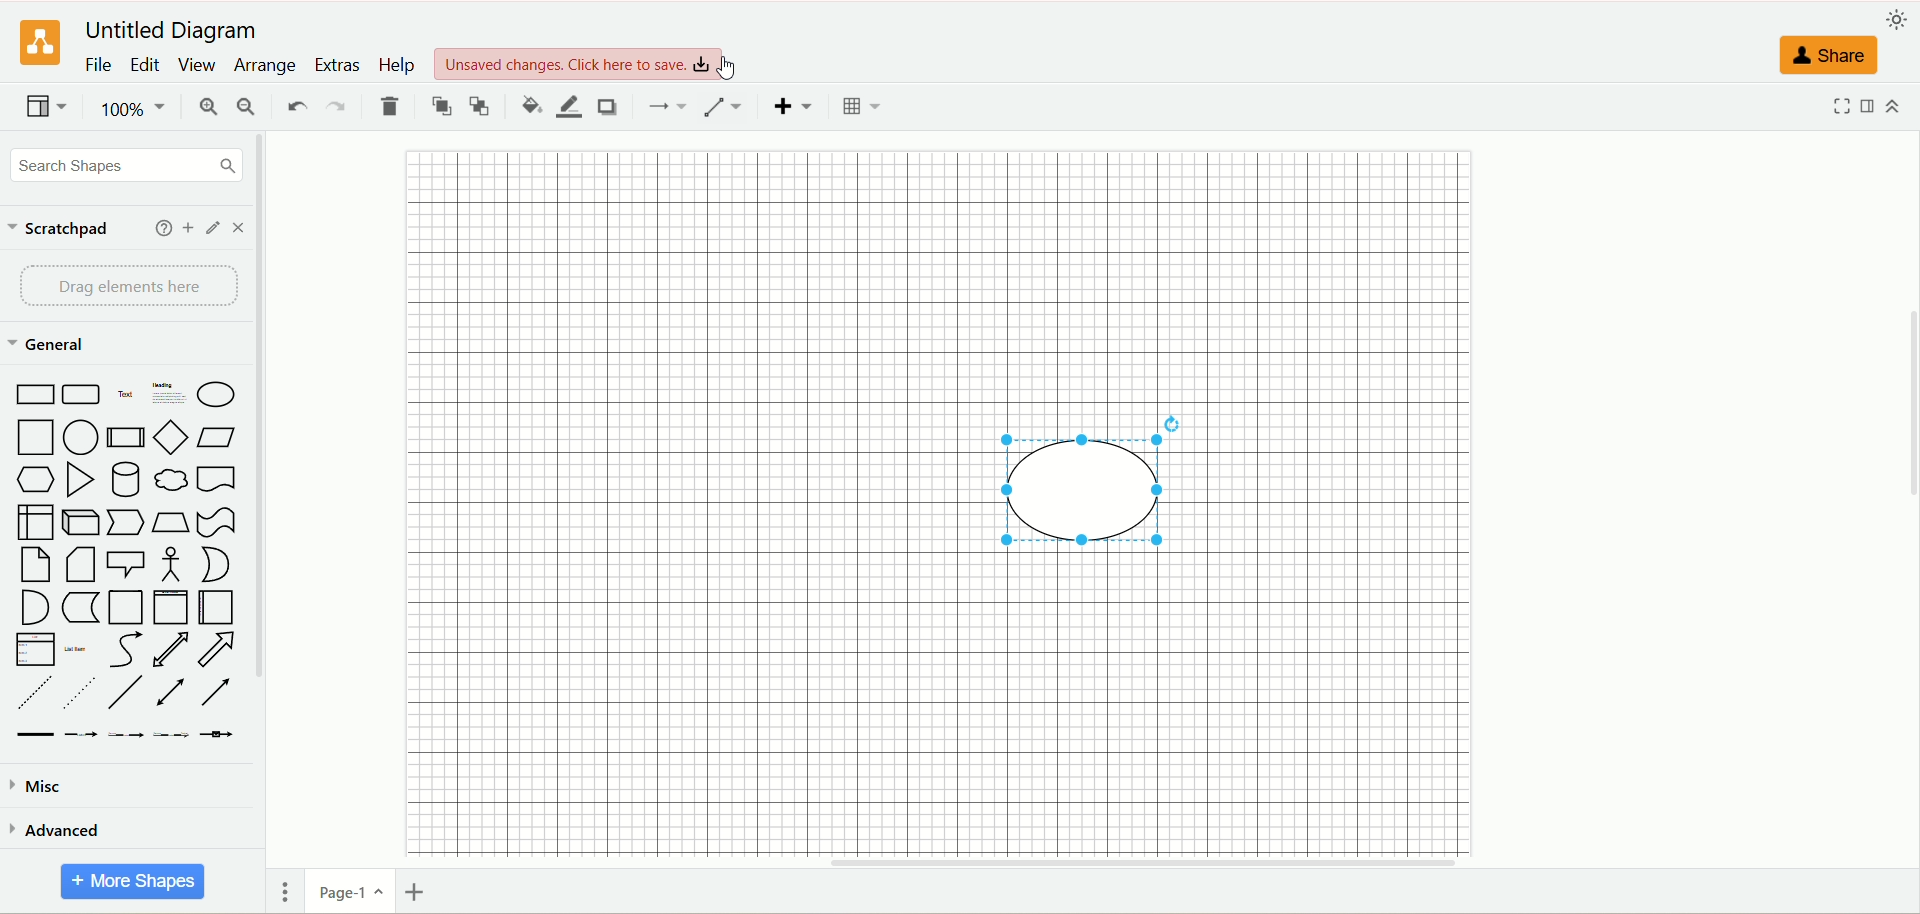 Image resolution: width=1920 pixels, height=914 pixels. What do you see at coordinates (124, 521) in the screenshot?
I see `step` at bounding box center [124, 521].